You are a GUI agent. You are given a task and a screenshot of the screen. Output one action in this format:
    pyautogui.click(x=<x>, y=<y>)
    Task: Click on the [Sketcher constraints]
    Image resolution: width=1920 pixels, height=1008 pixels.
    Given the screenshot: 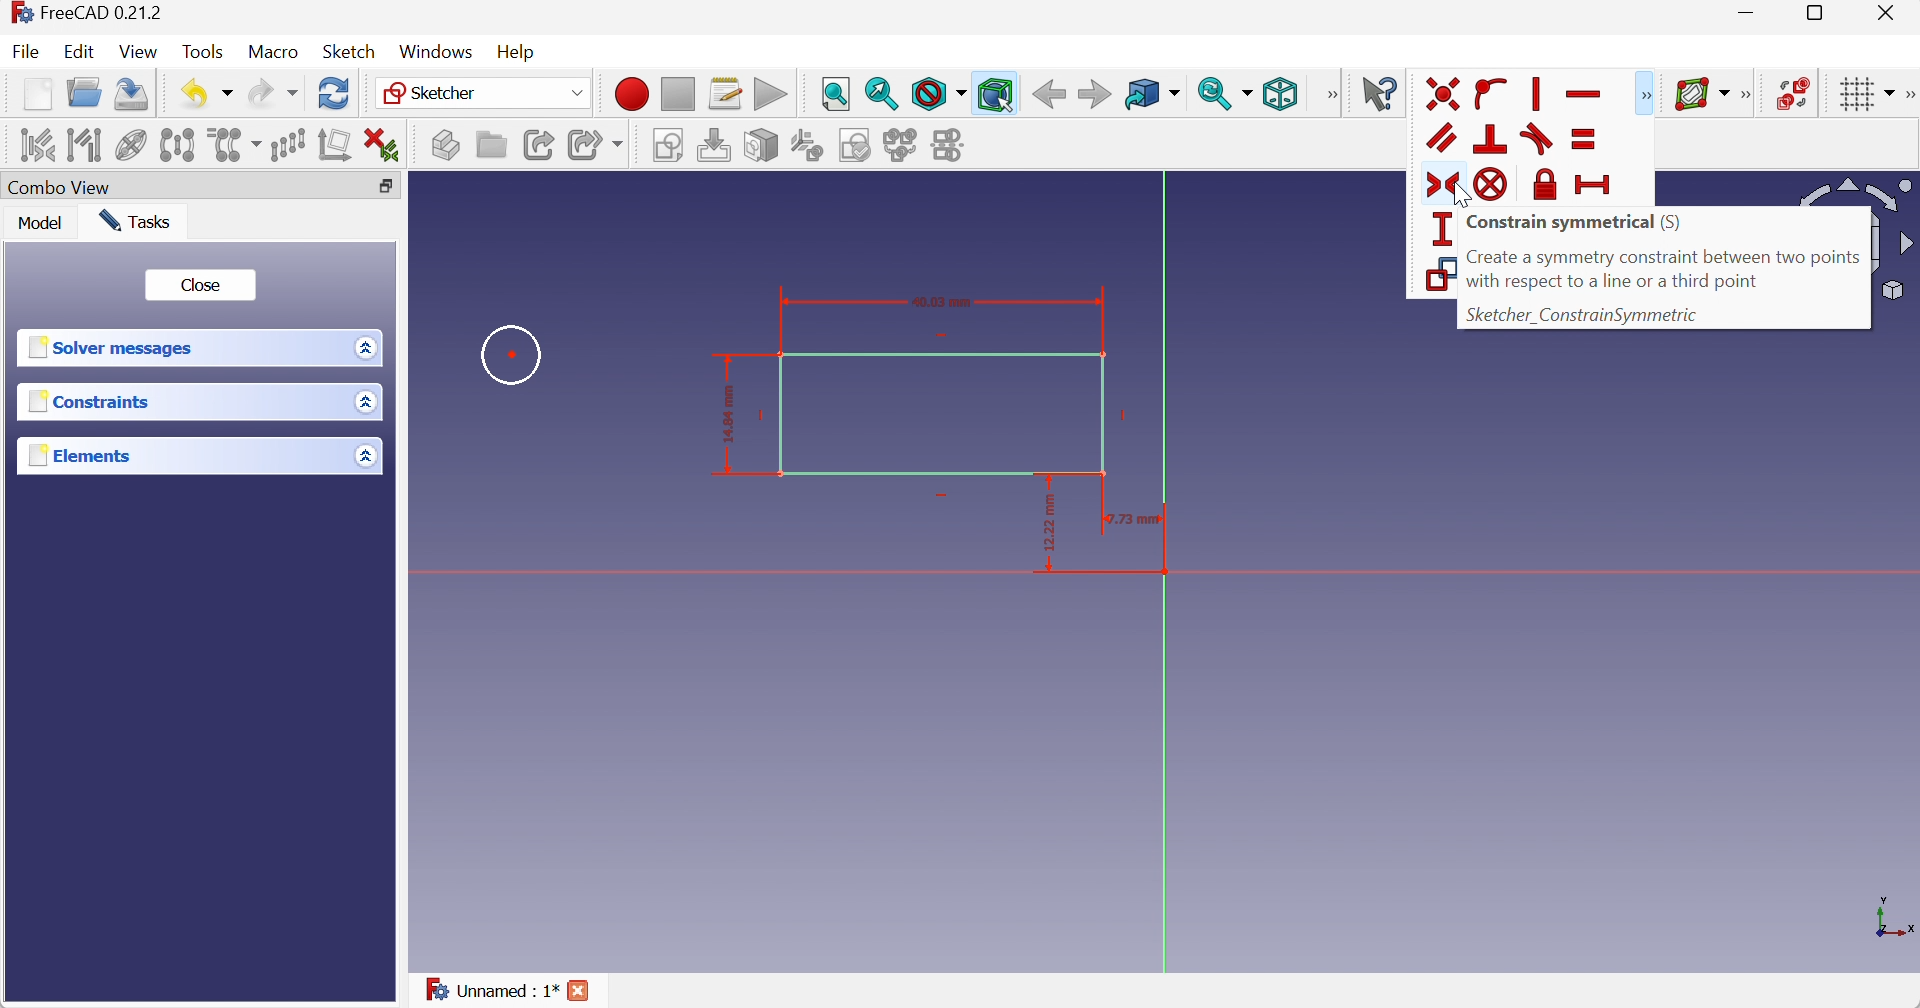 What is the action you would take?
    pyautogui.click(x=1650, y=94)
    